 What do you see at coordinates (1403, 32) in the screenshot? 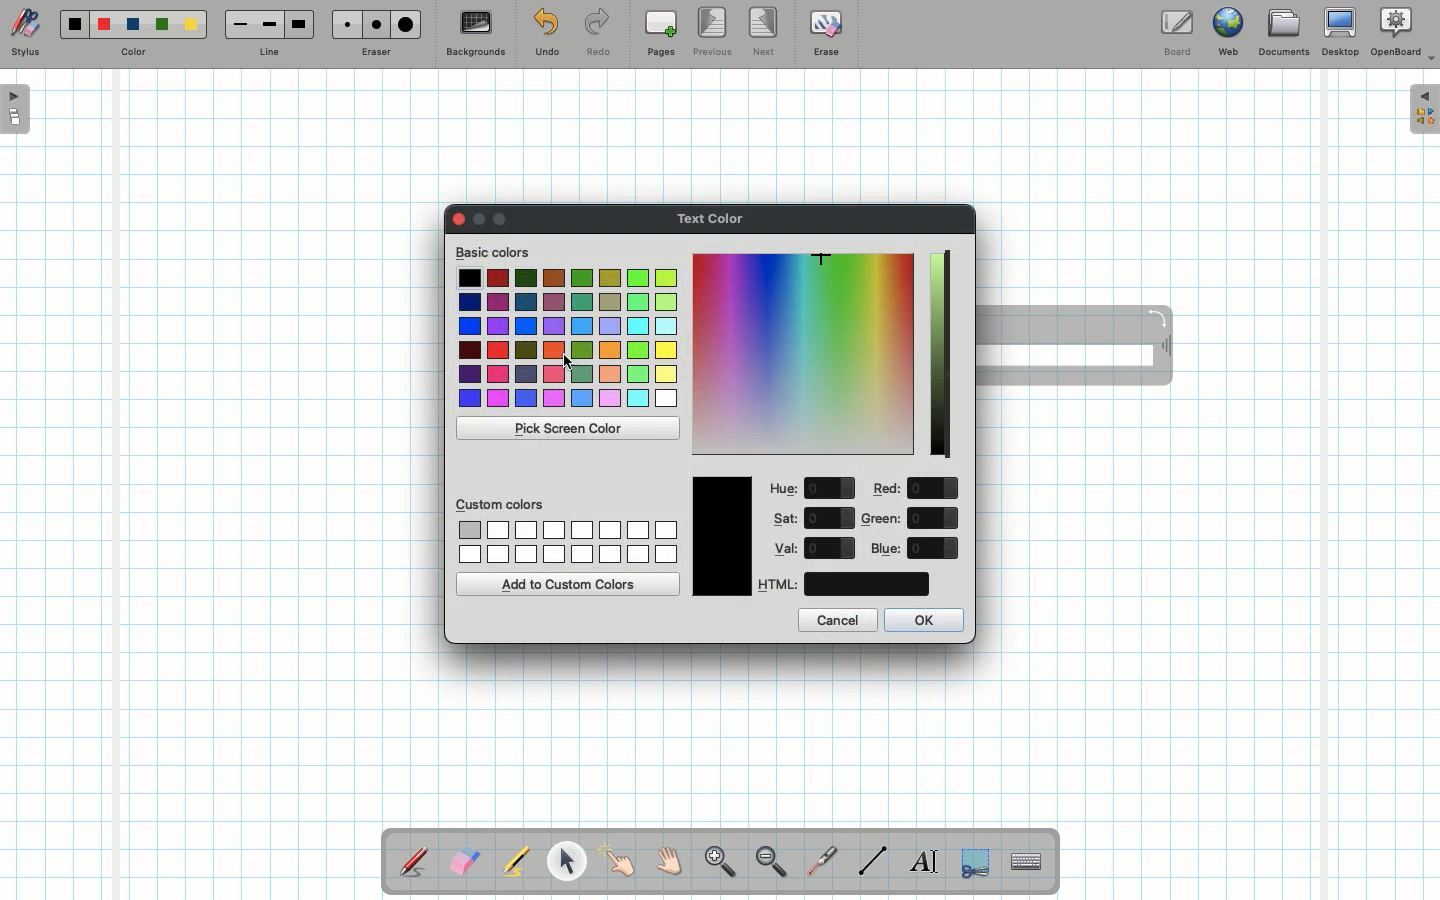
I see `OpenBoard` at bounding box center [1403, 32].